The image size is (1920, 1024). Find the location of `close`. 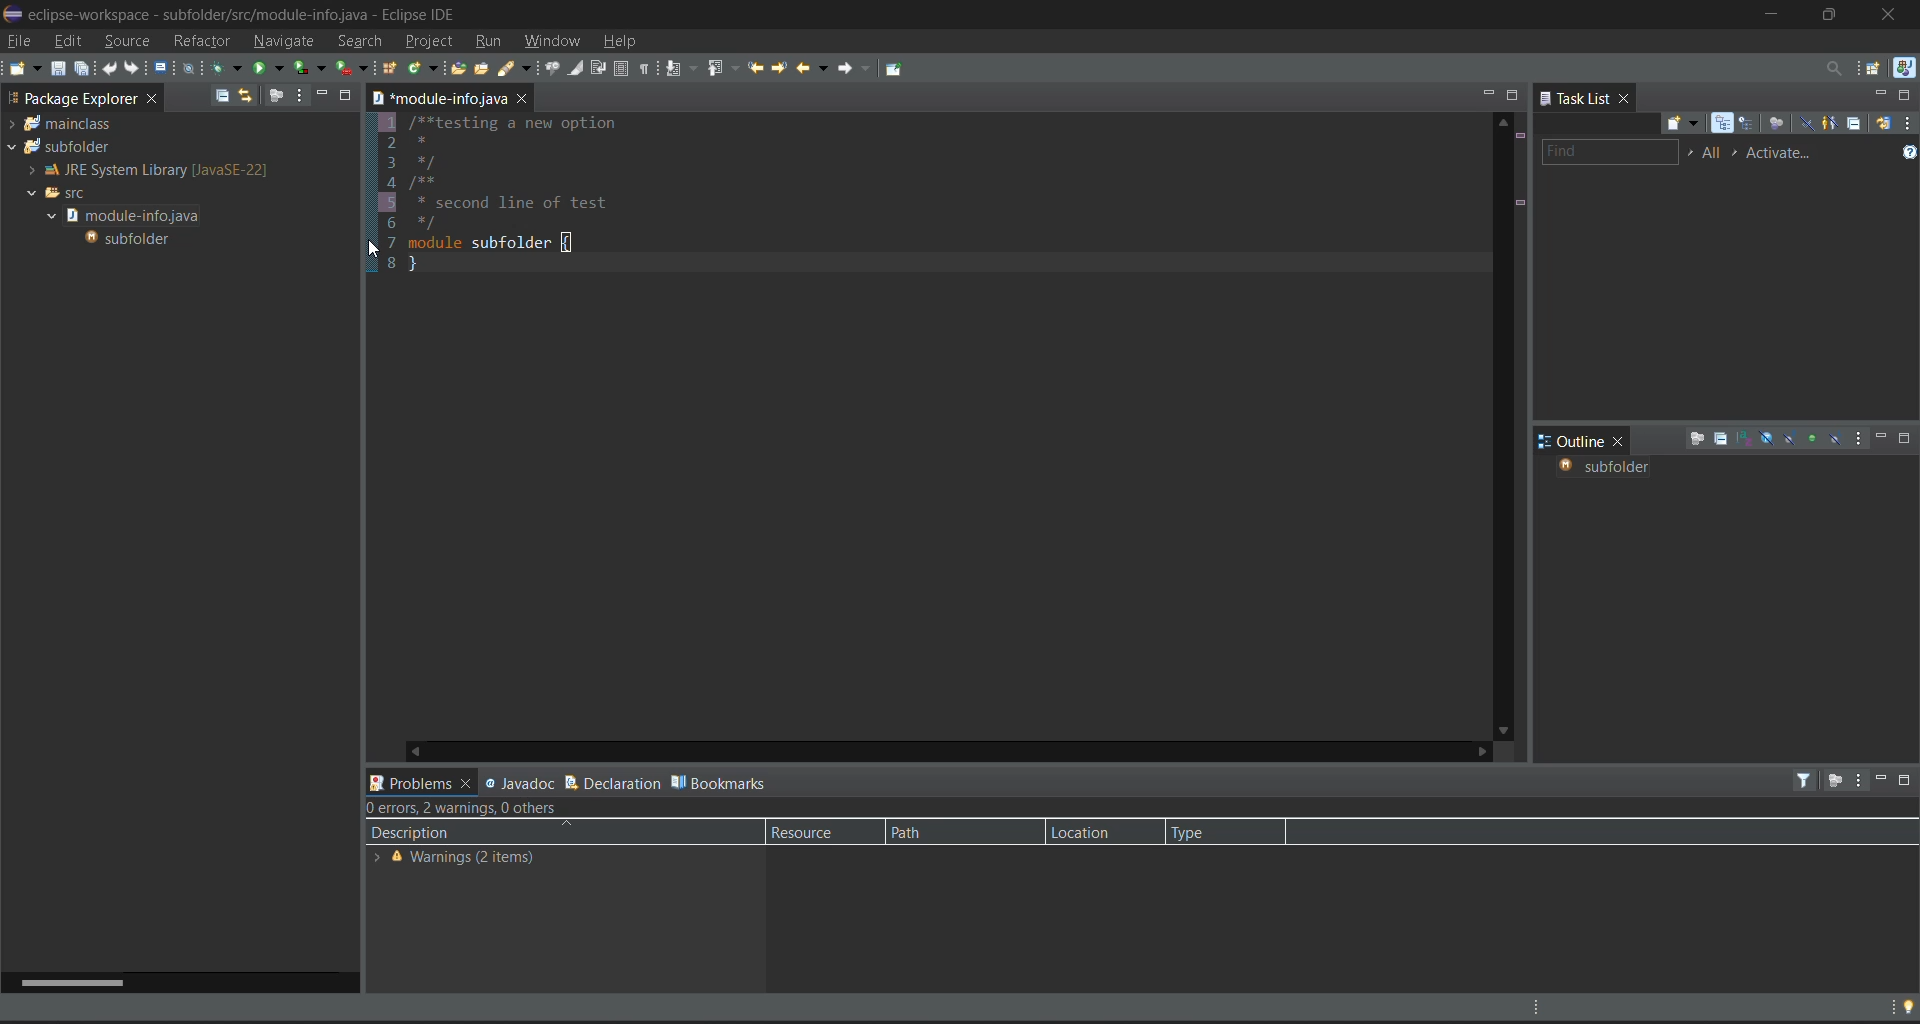

close is located at coordinates (1625, 440).